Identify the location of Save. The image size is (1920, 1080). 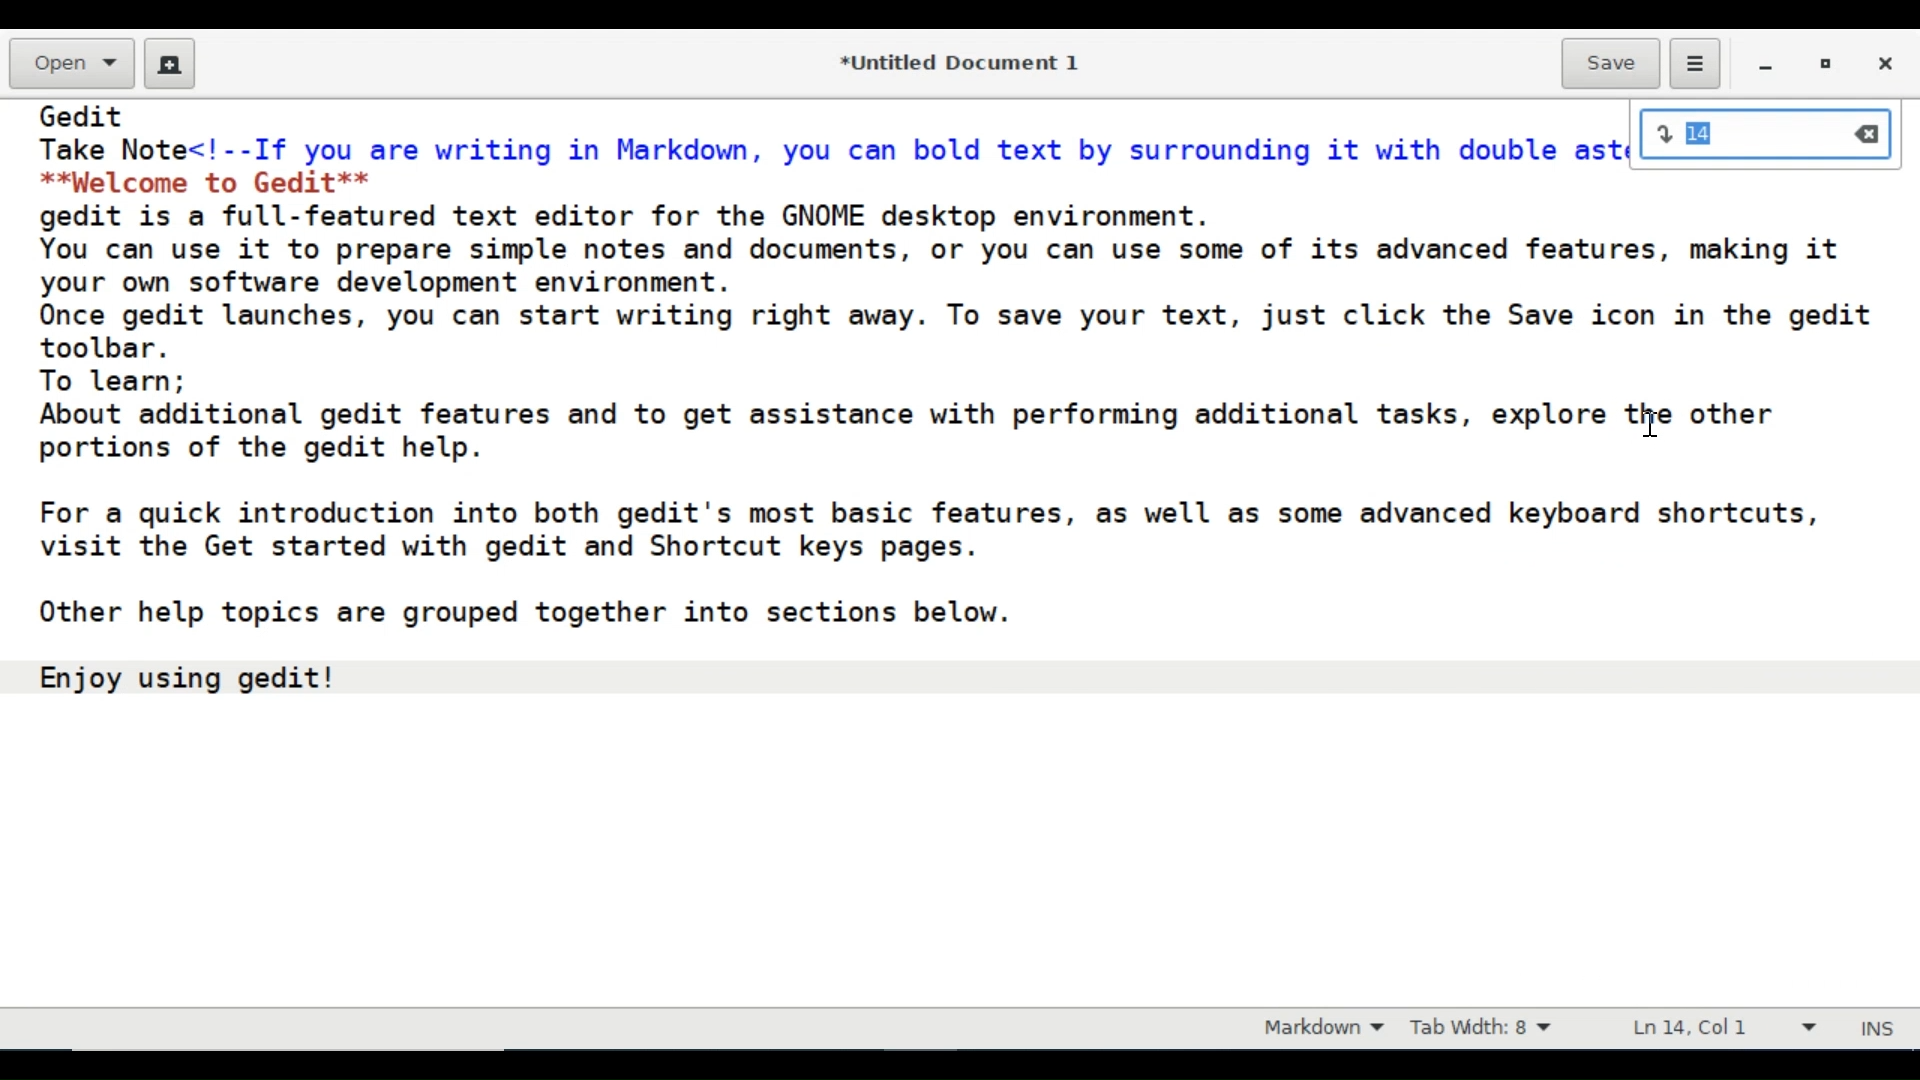
(1610, 65).